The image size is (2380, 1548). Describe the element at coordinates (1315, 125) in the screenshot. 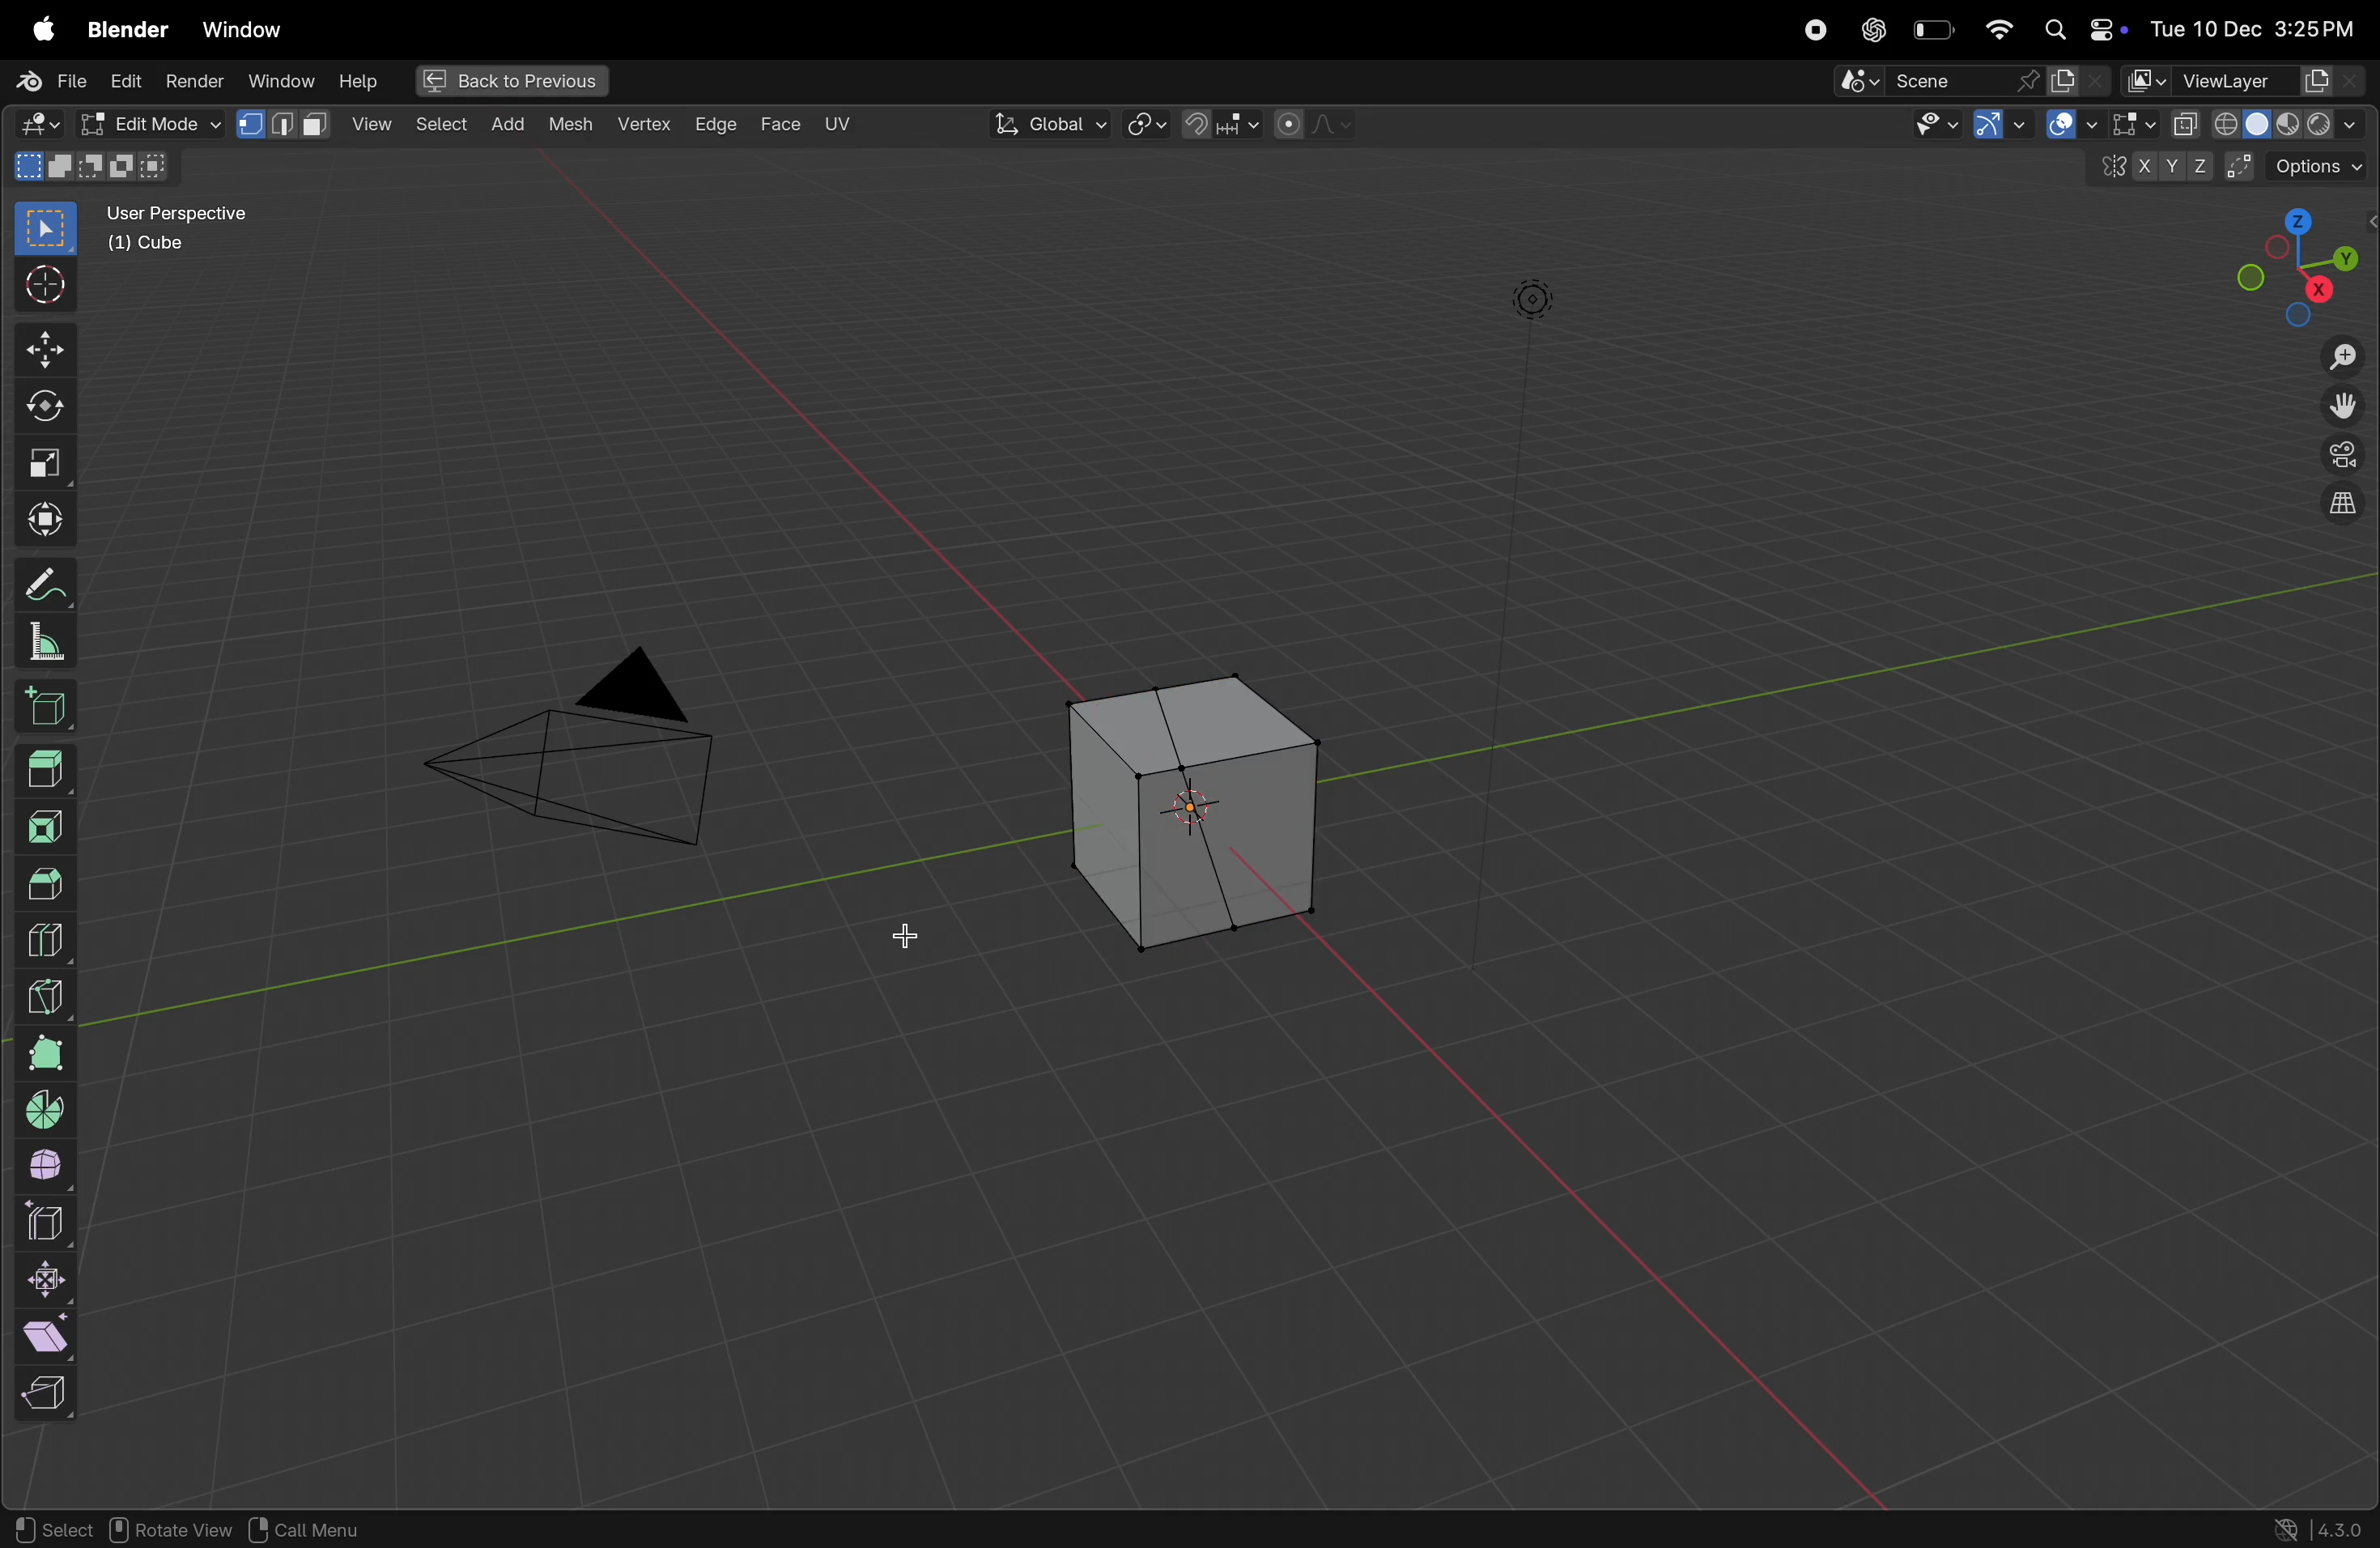

I see `proportional objects` at that location.